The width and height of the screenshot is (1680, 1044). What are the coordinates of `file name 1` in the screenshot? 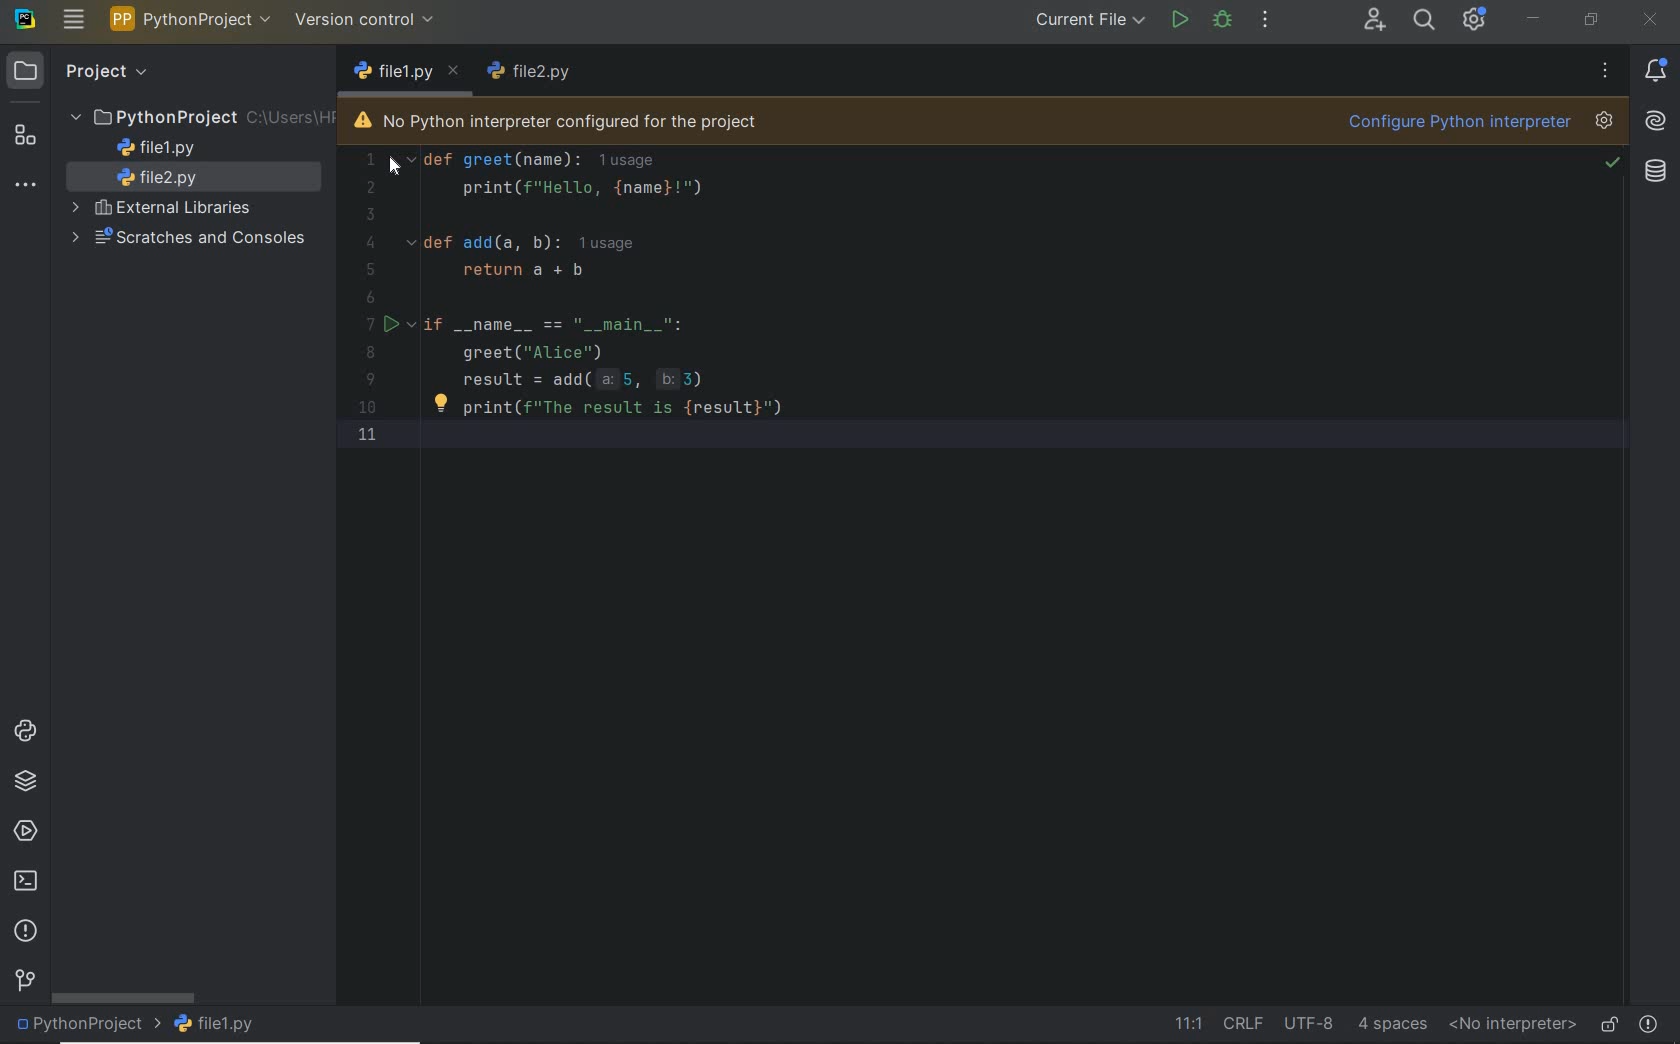 It's located at (531, 72).